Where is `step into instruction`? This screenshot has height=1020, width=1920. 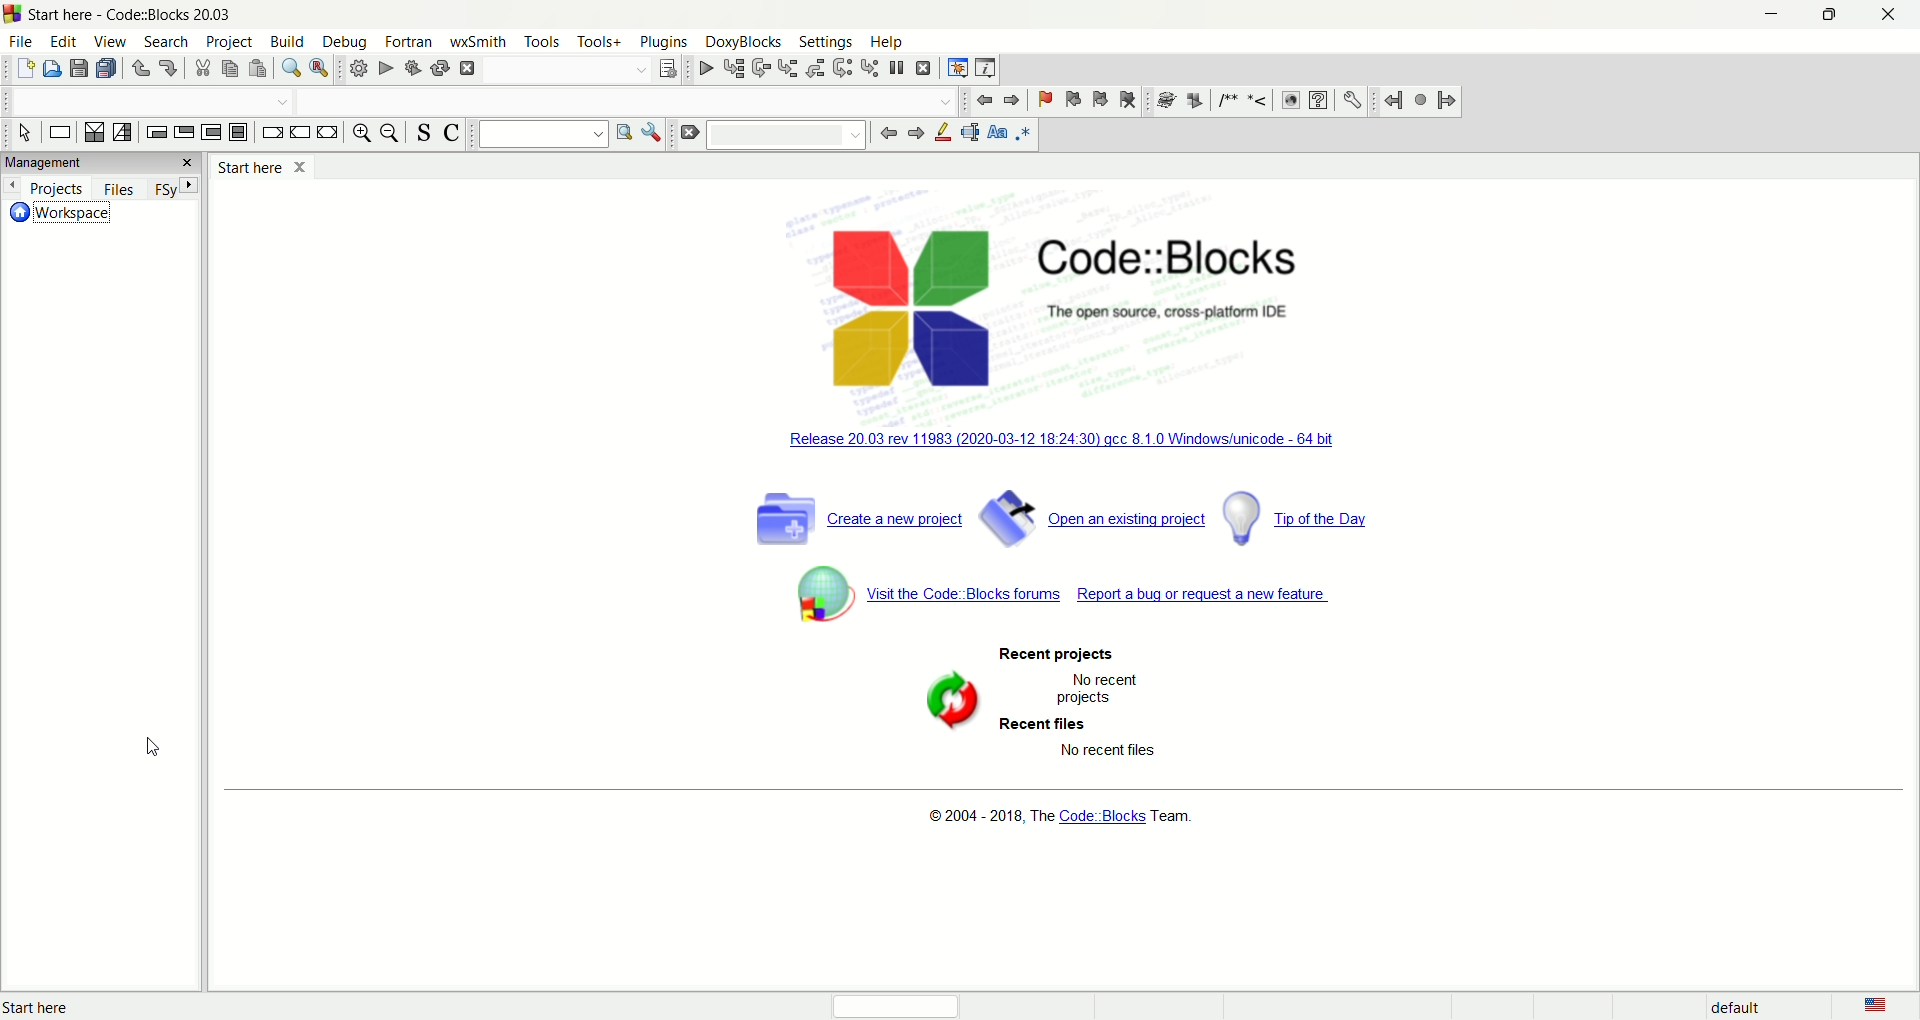 step into instruction is located at coordinates (870, 67).